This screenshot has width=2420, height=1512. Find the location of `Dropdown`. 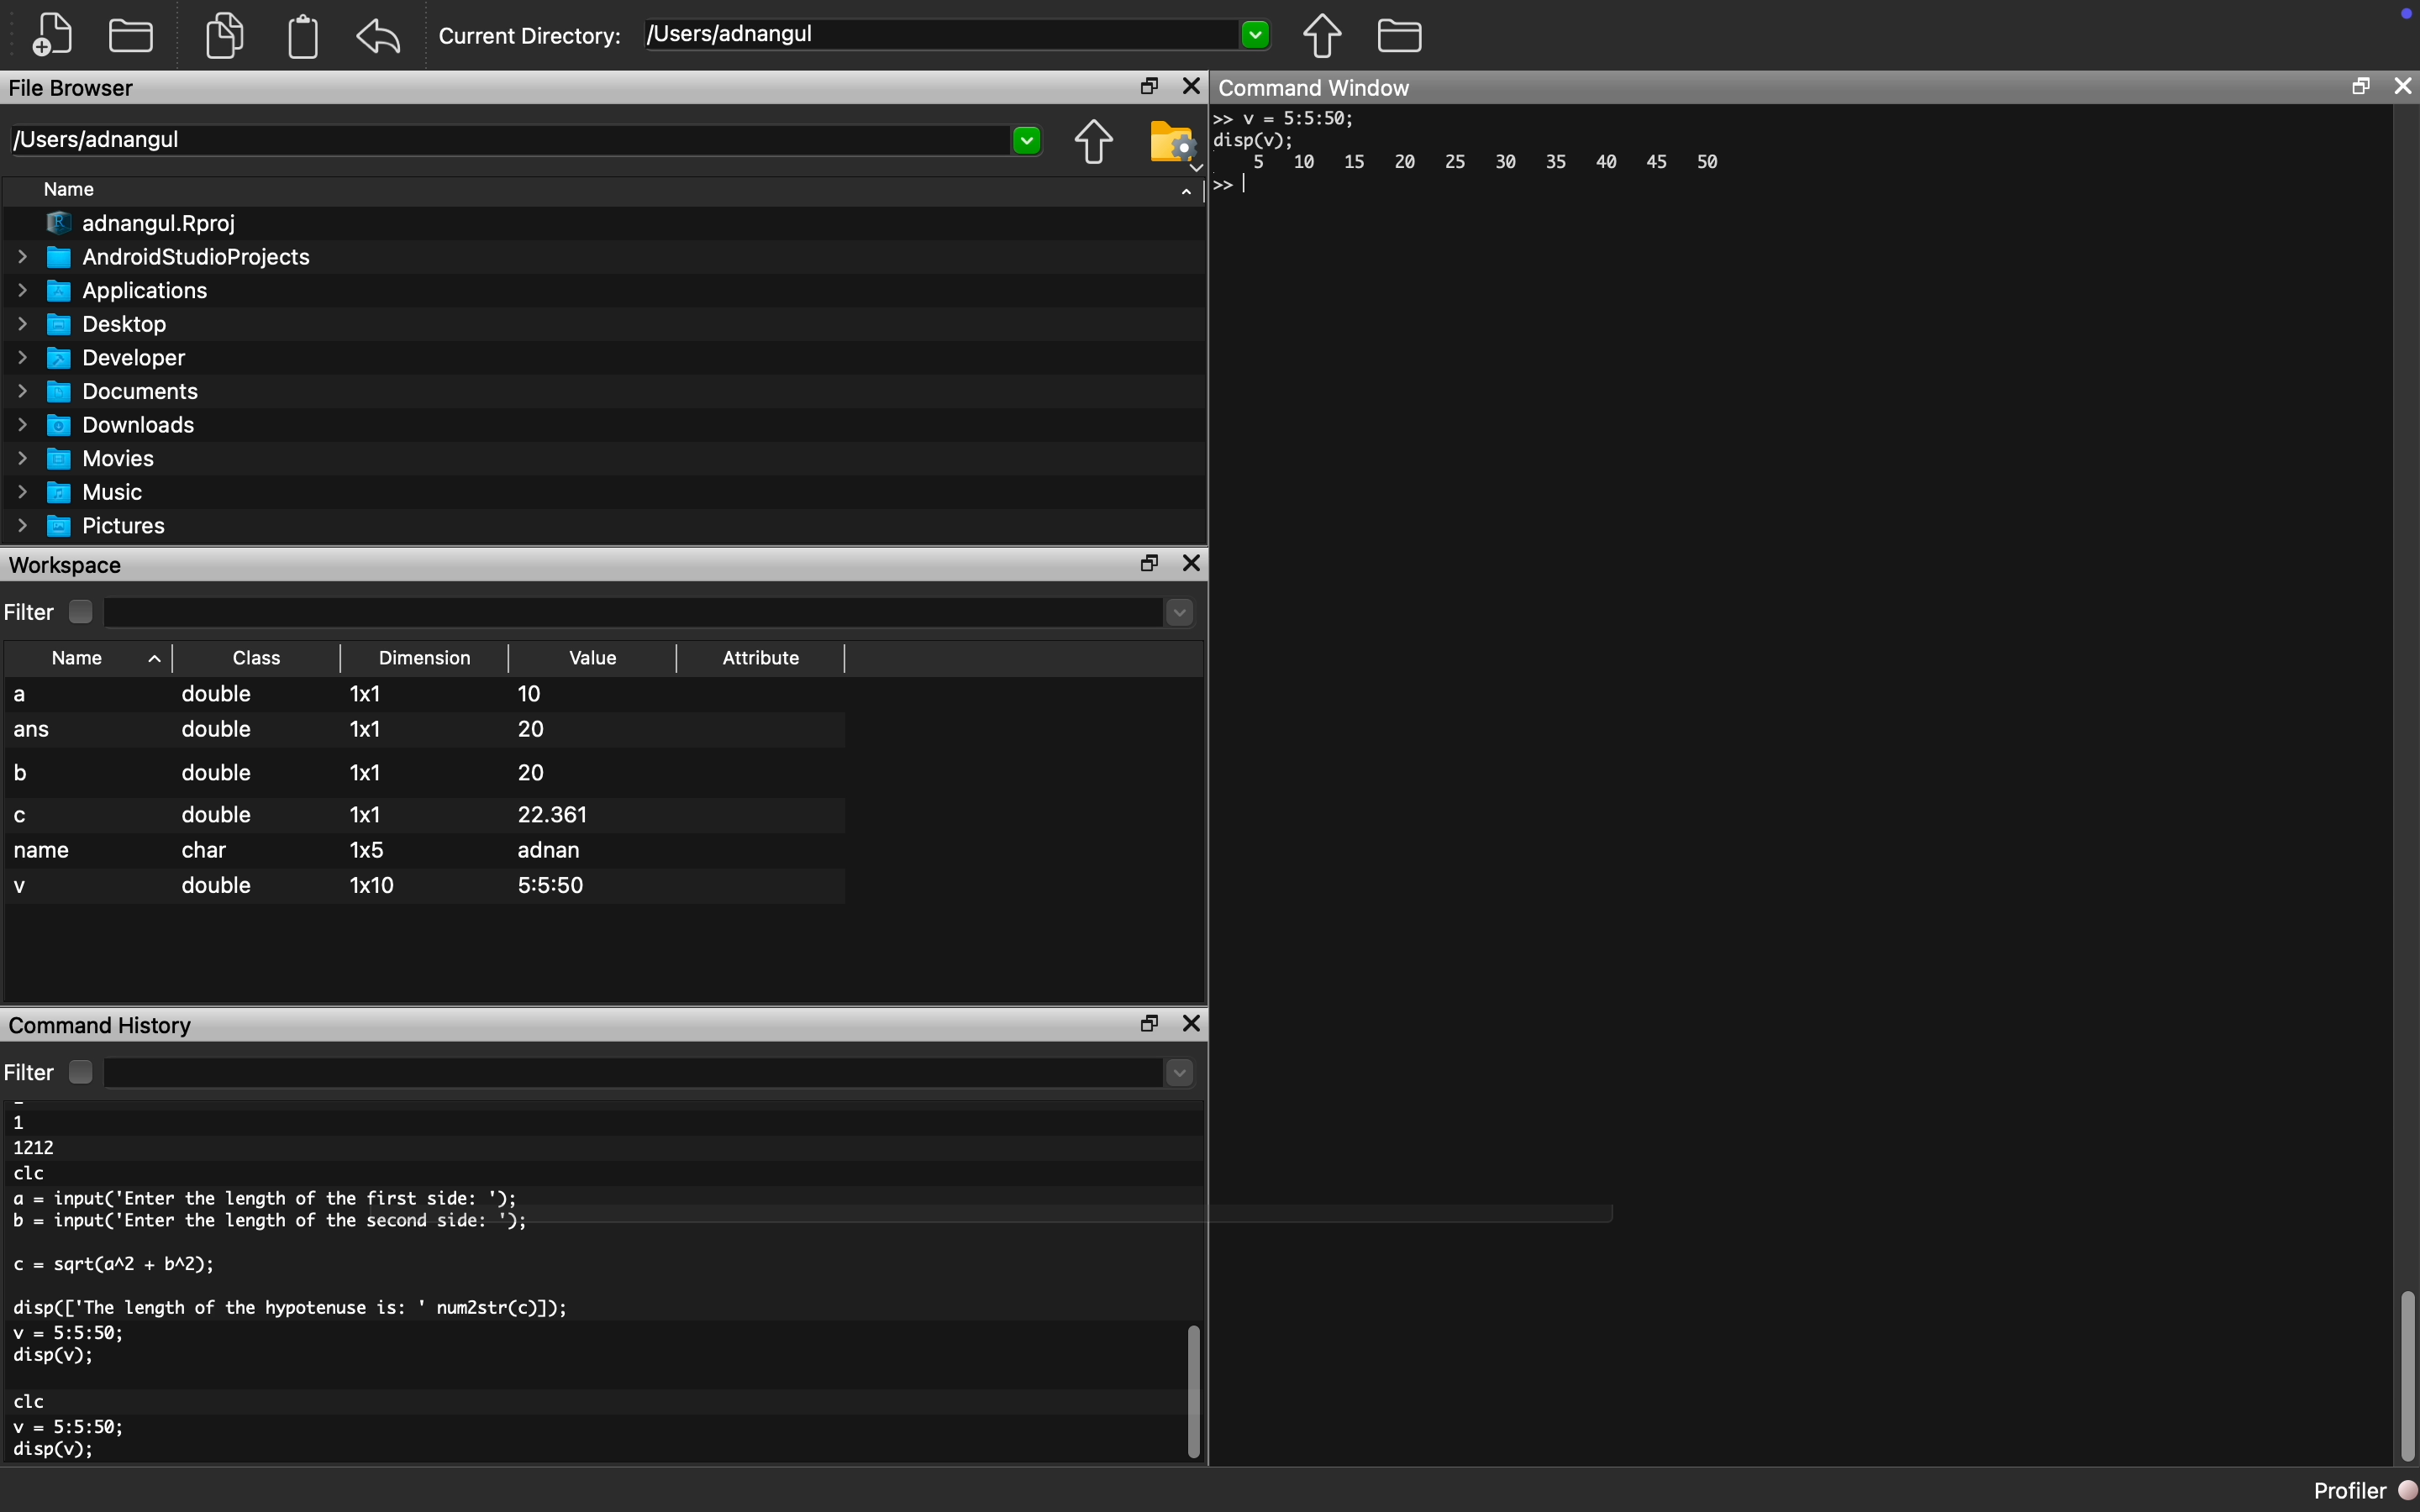

Dropdown is located at coordinates (1026, 141).